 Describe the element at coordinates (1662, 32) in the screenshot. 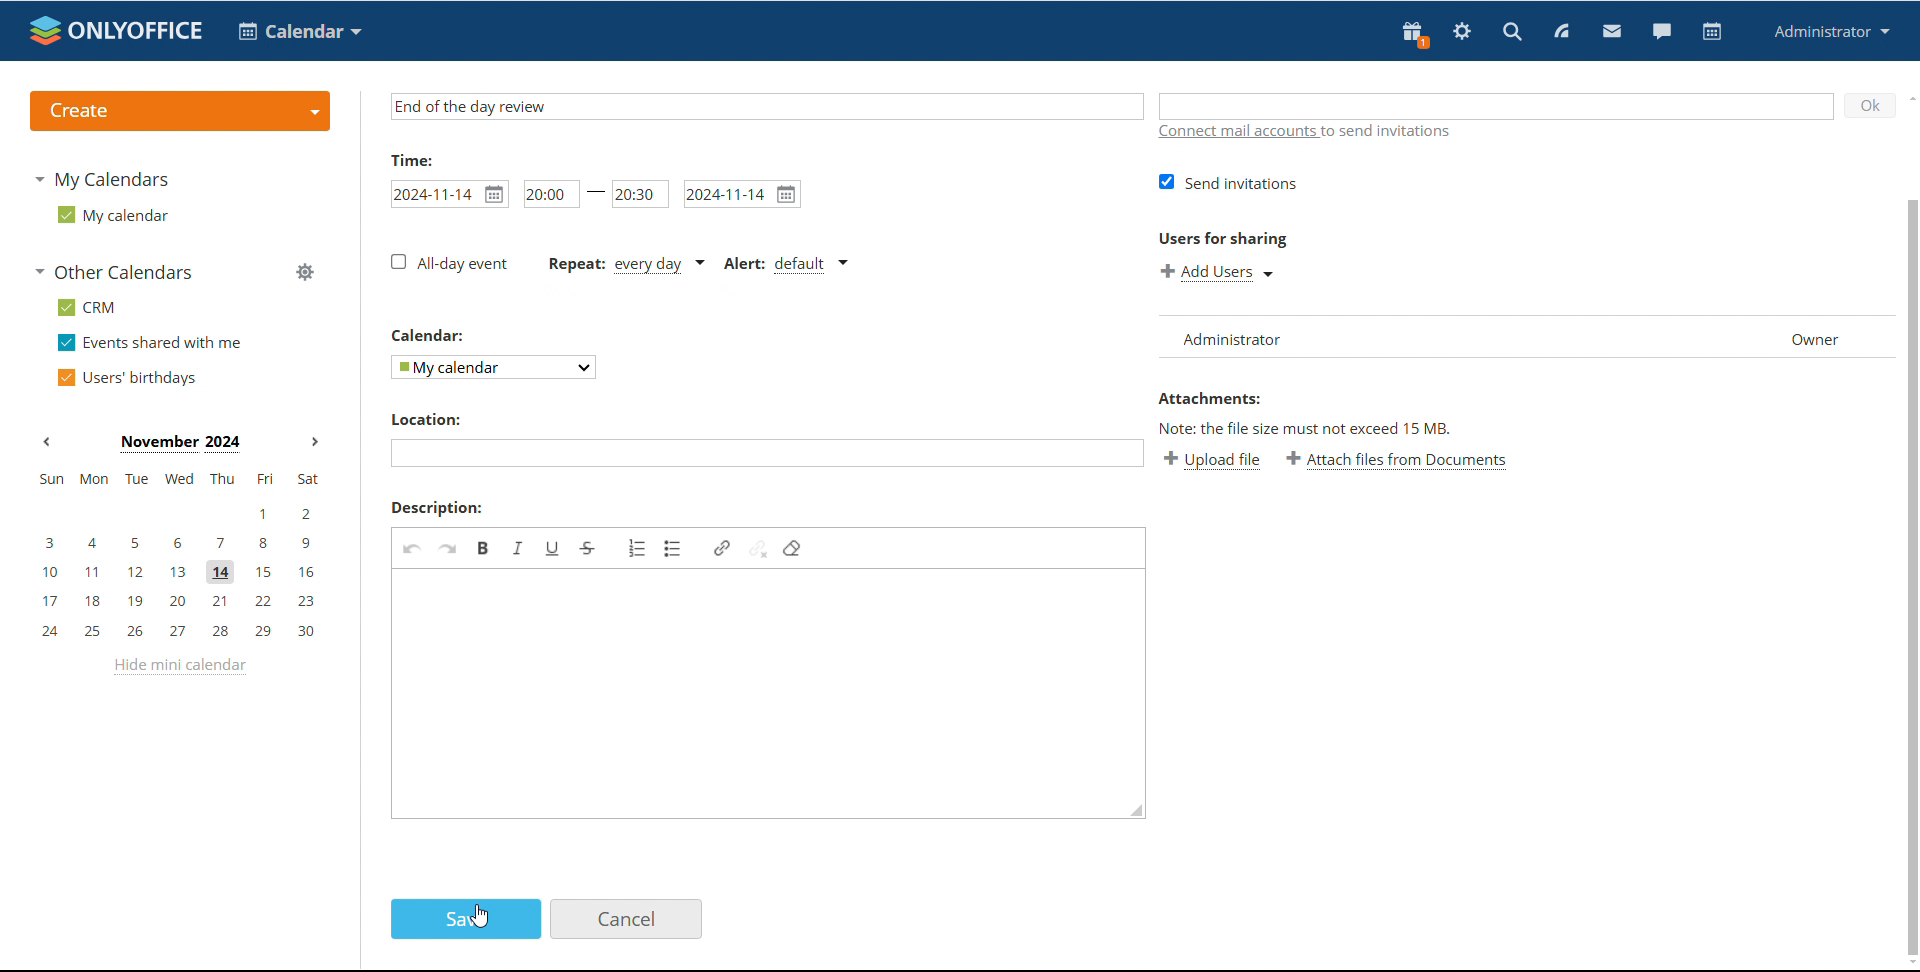

I see `chat` at that location.